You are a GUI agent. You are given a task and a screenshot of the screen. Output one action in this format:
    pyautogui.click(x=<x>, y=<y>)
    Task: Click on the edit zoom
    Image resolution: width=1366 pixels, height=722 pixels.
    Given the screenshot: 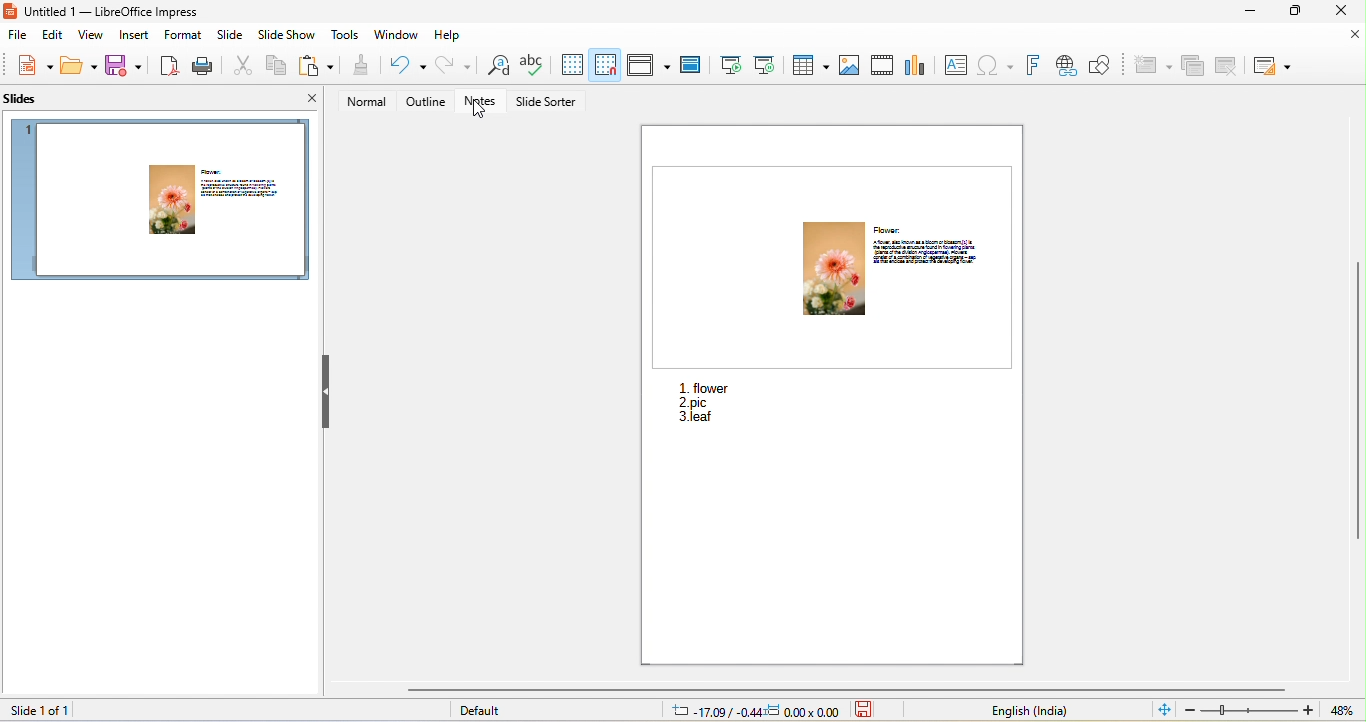 What is the action you would take?
    pyautogui.click(x=1249, y=710)
    